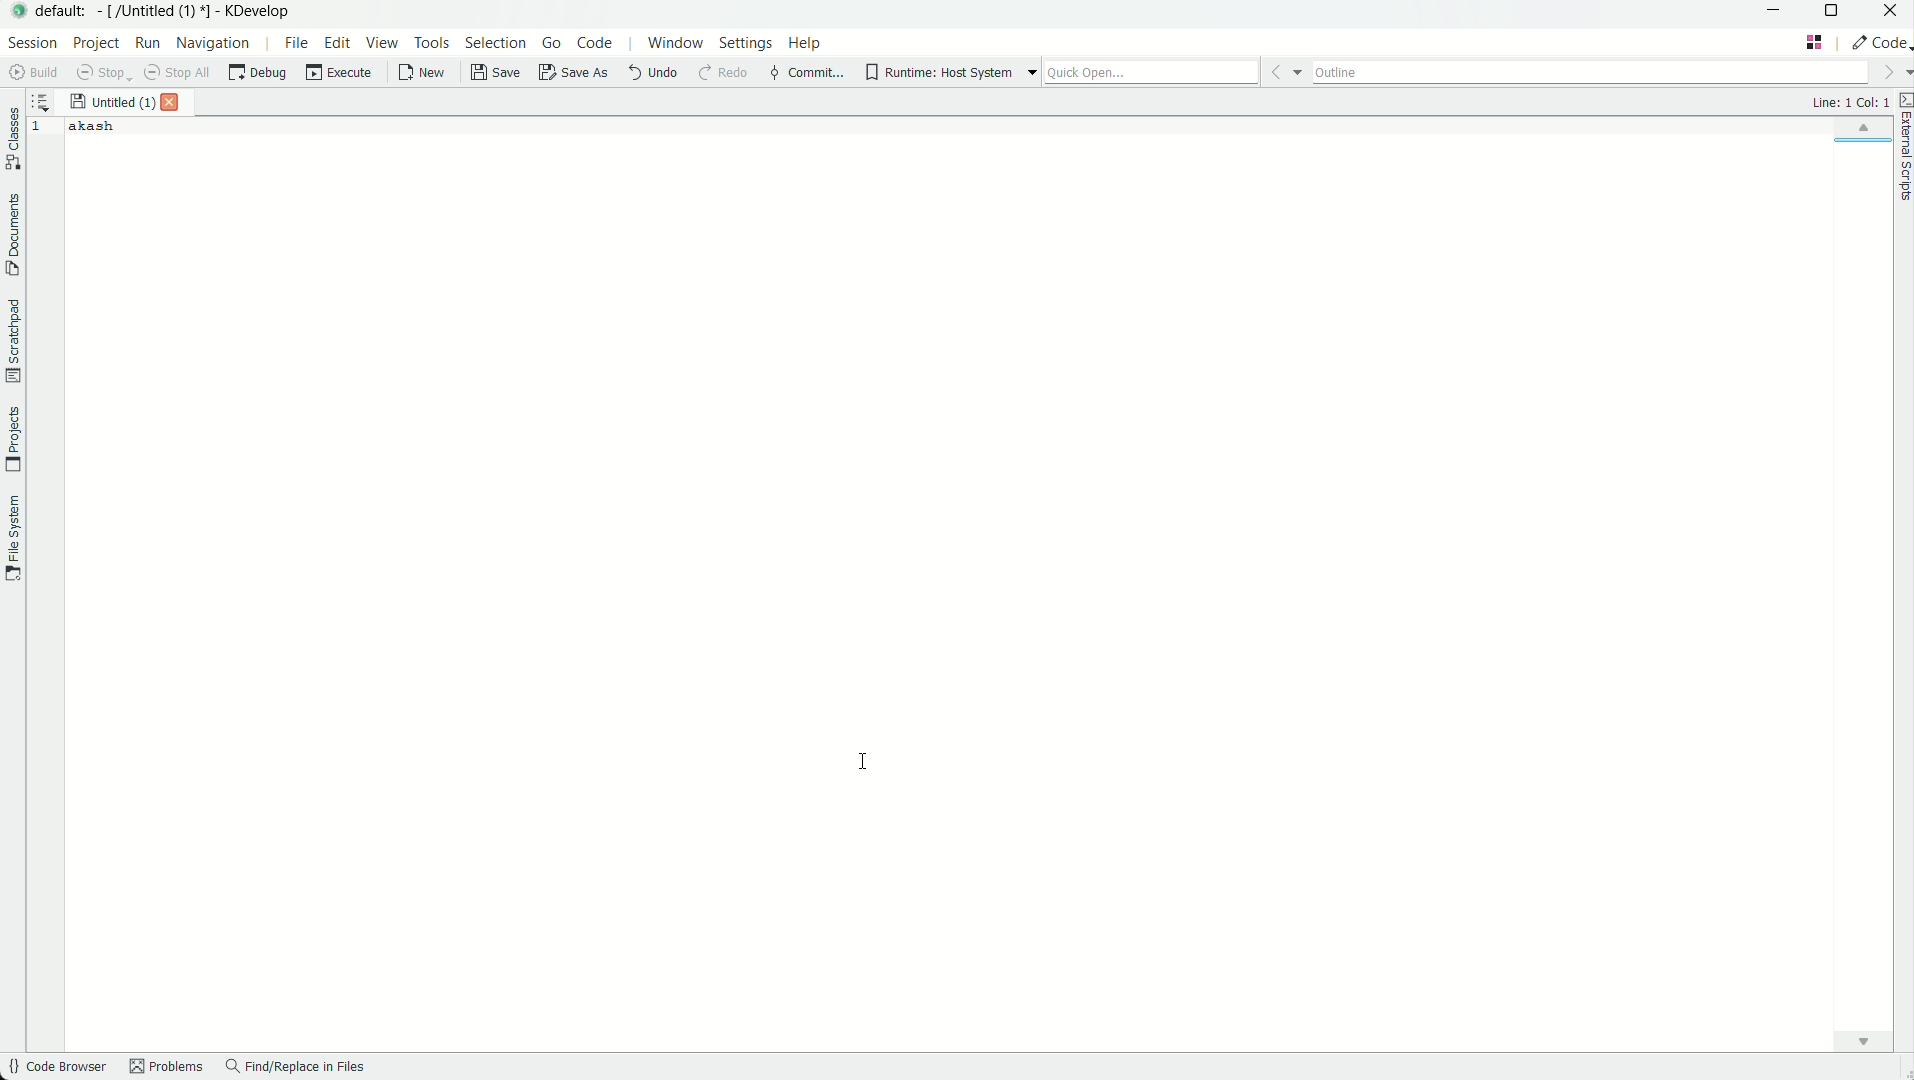 This screenshot has height=1080, width=1914. Describe the element at coordinates (338, 42) in the screenshot. I see `edit menu` at that location.